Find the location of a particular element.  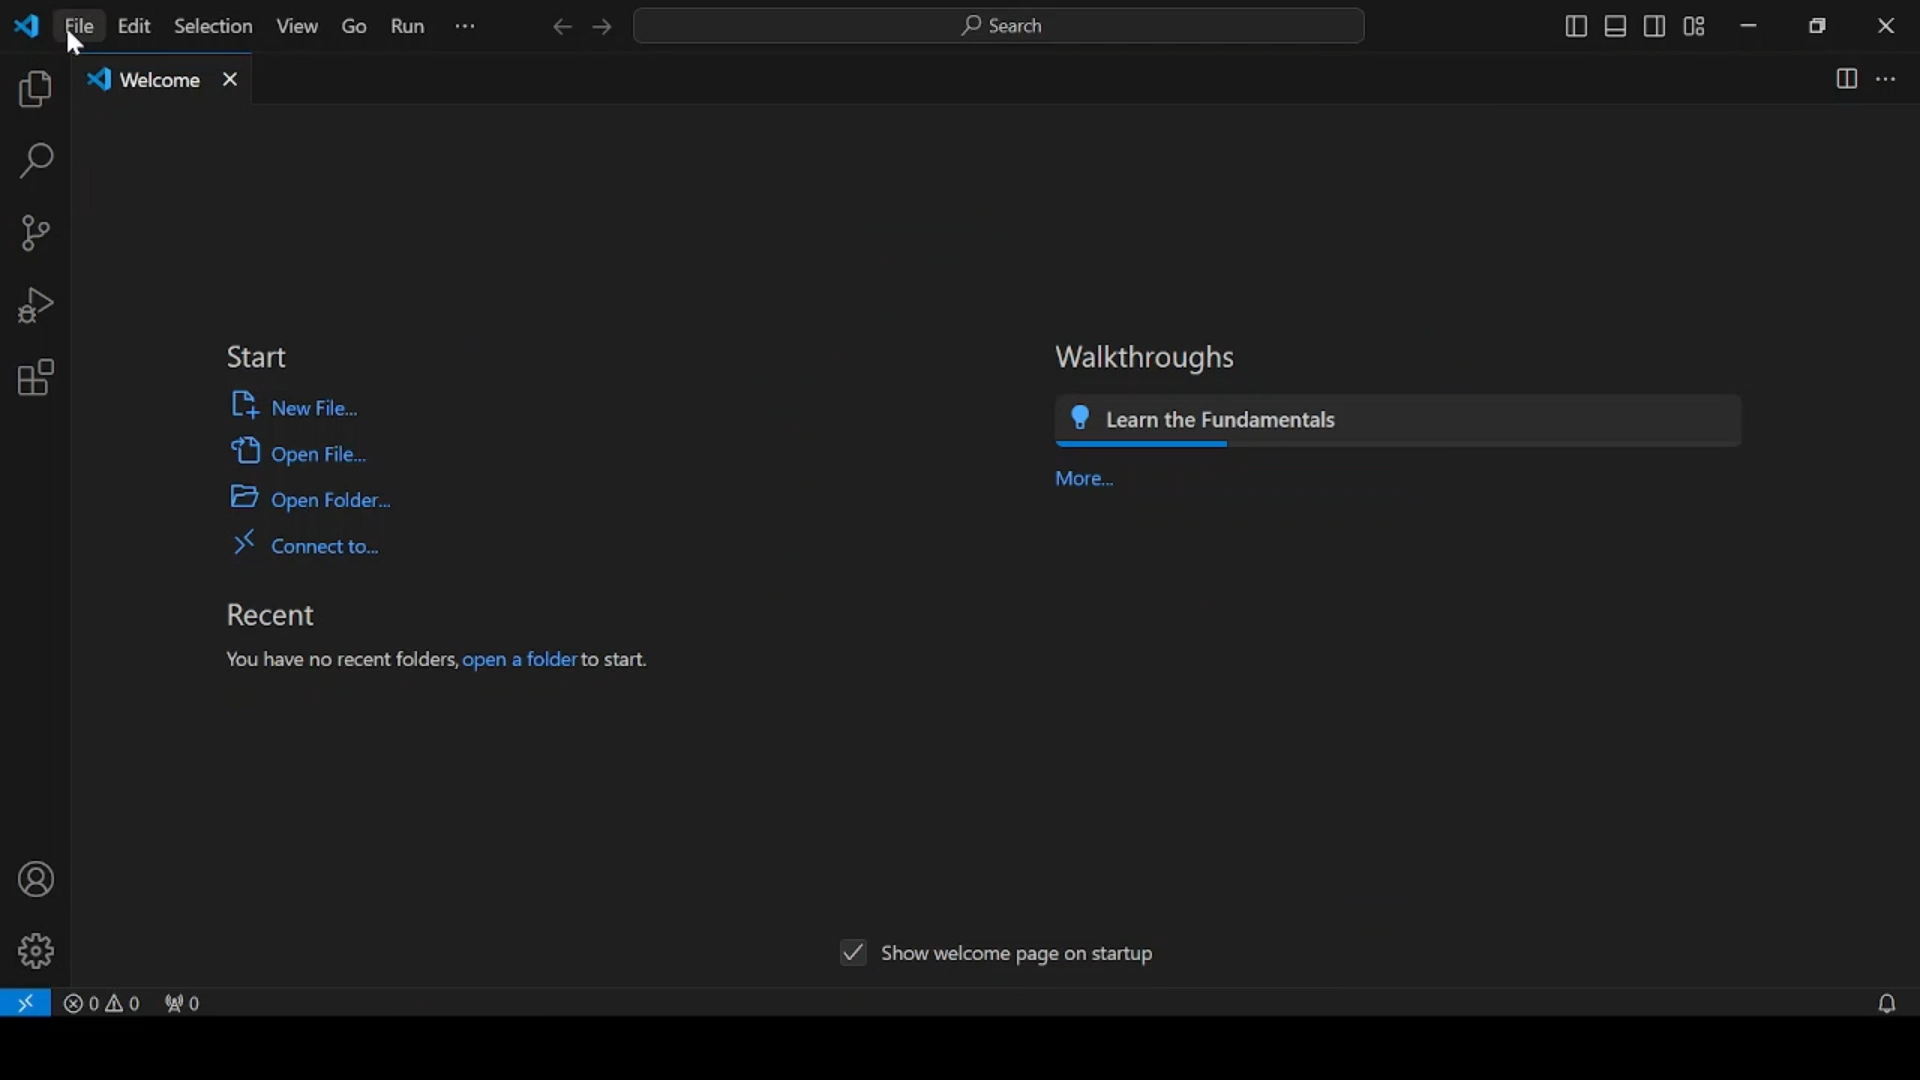

cursor is located at coordinates (75, 44).